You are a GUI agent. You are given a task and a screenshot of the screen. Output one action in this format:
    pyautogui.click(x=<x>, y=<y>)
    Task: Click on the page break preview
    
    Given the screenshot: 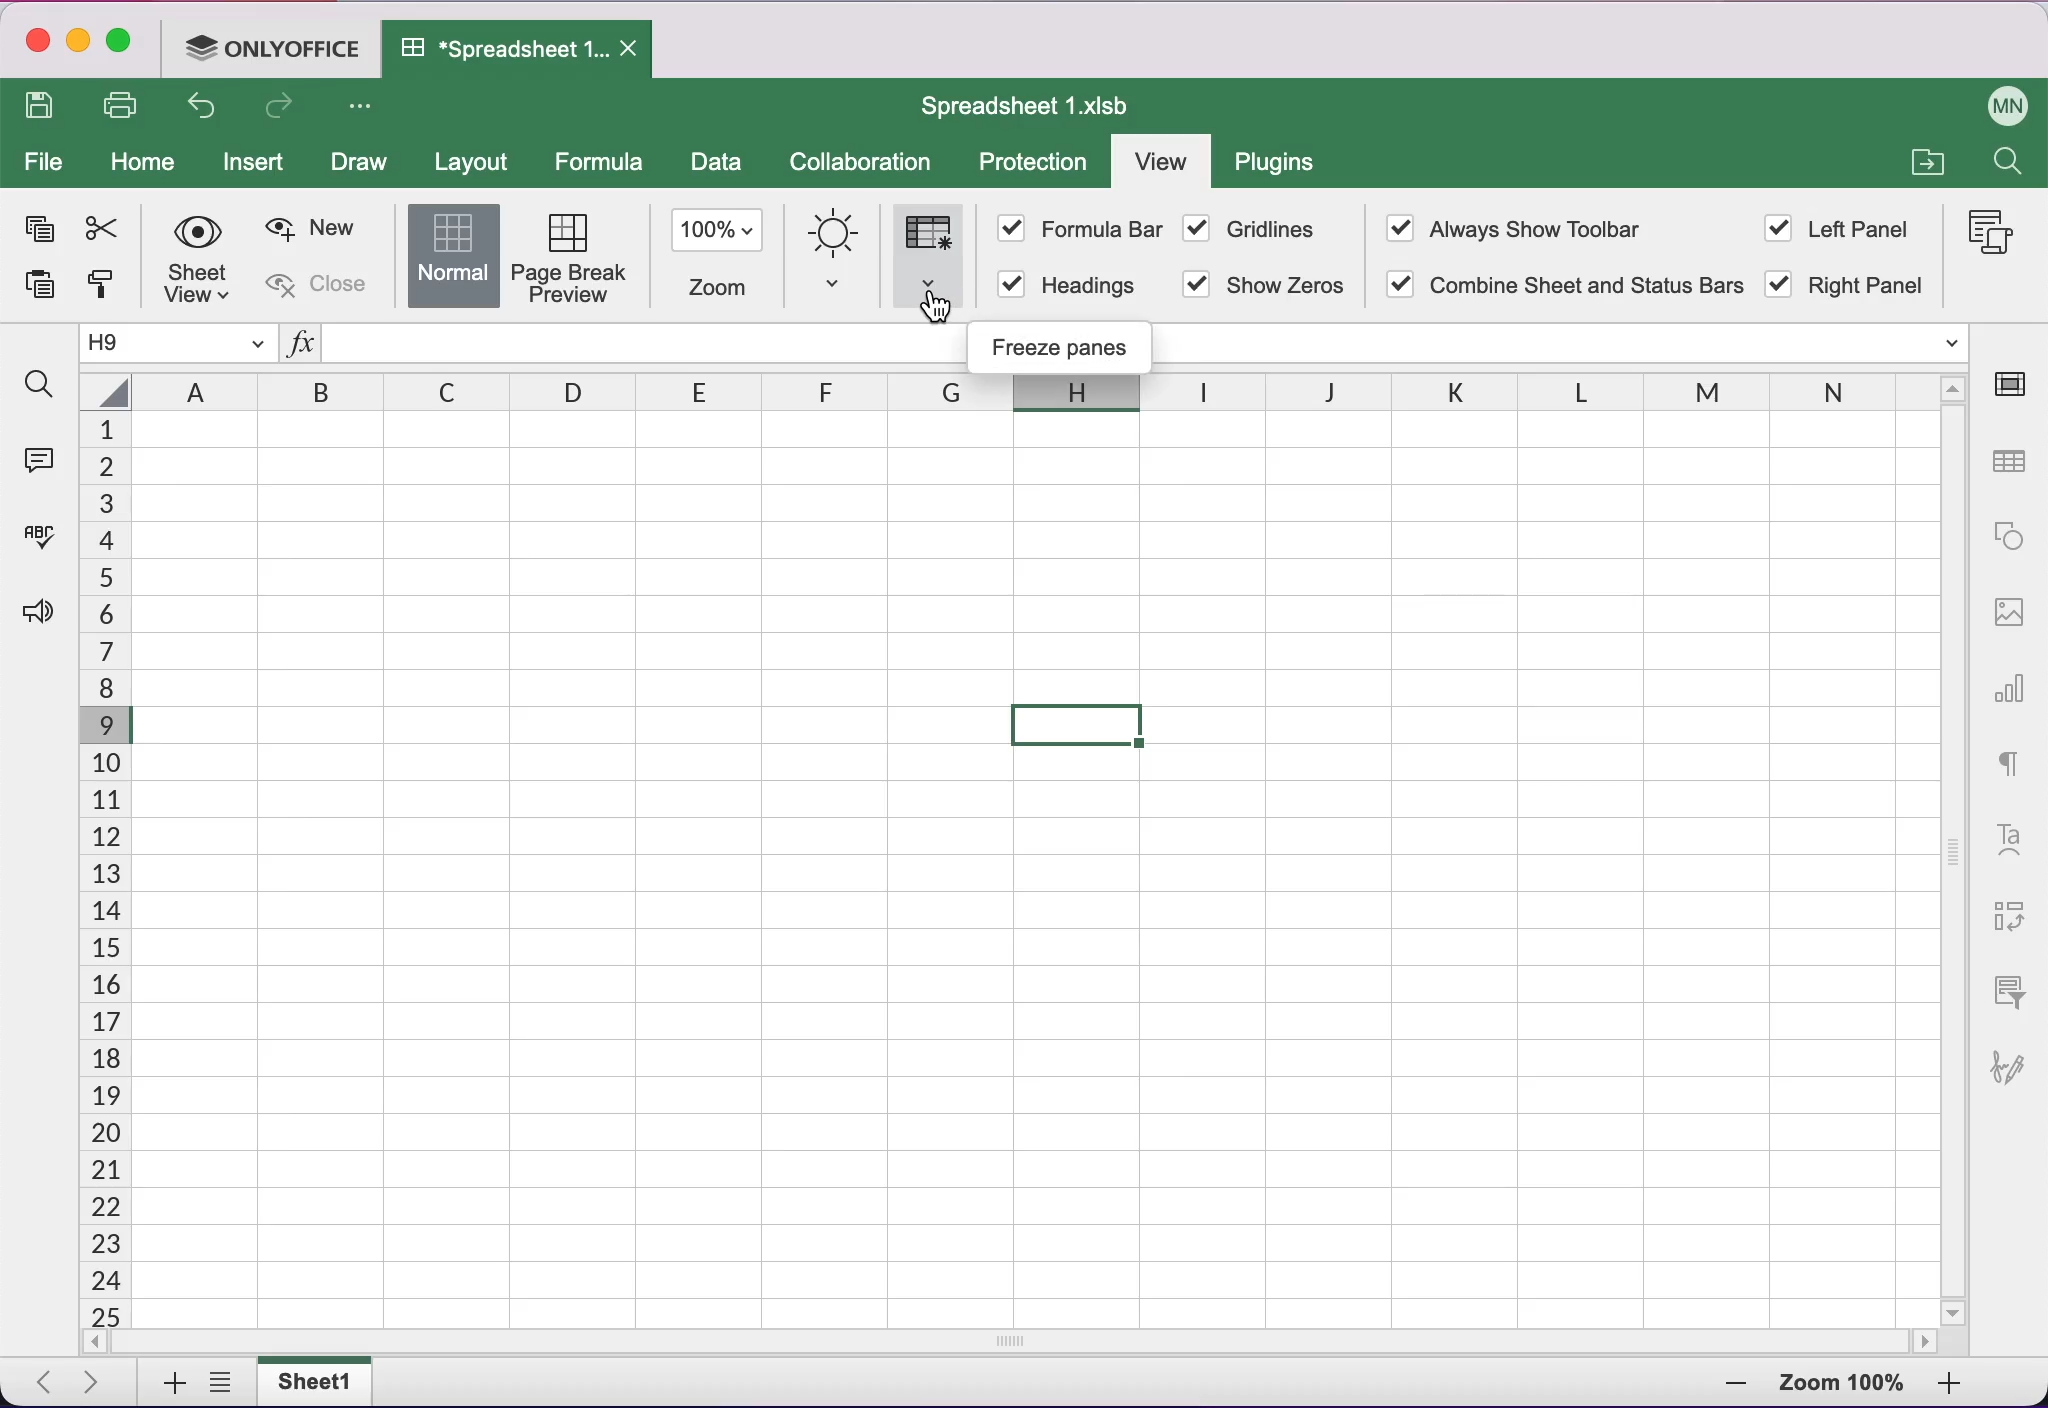 What is the action you would take?
    pyautogui.click(x=572, y=256)
    